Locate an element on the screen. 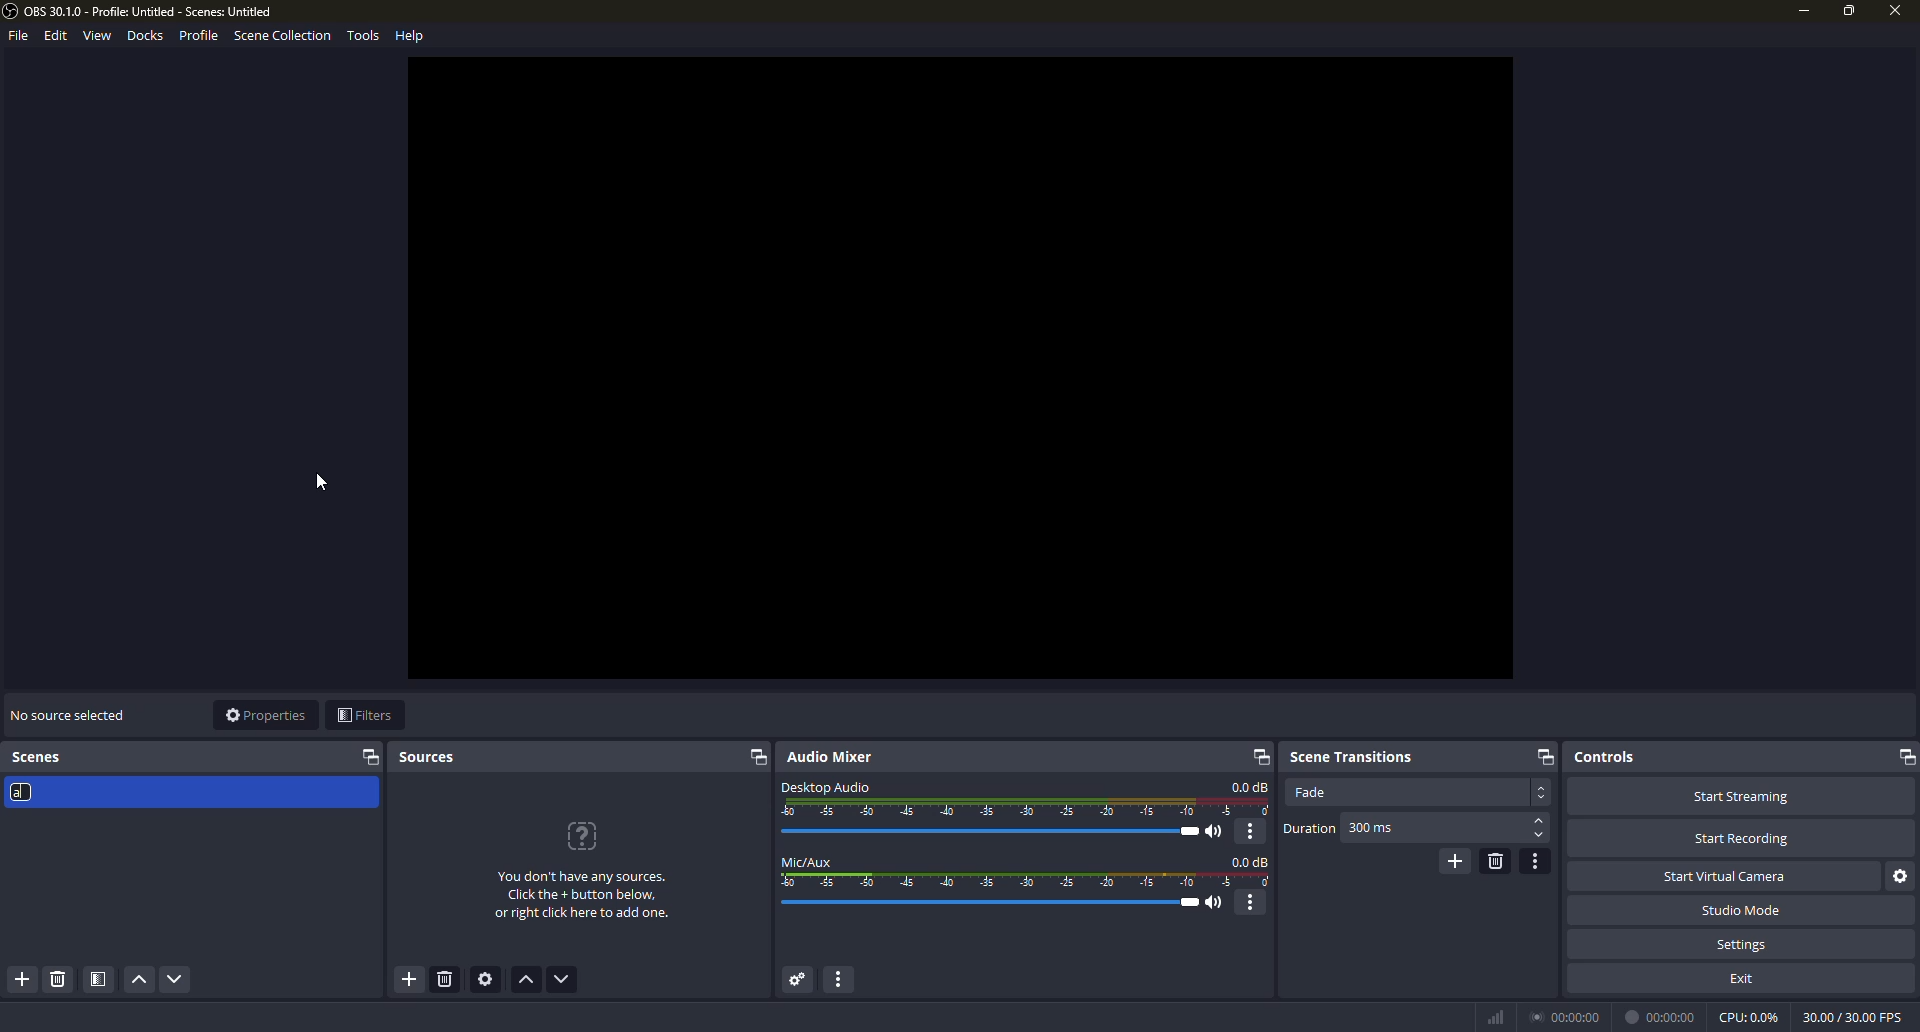  selected scene is located at coordinates (190, 792).